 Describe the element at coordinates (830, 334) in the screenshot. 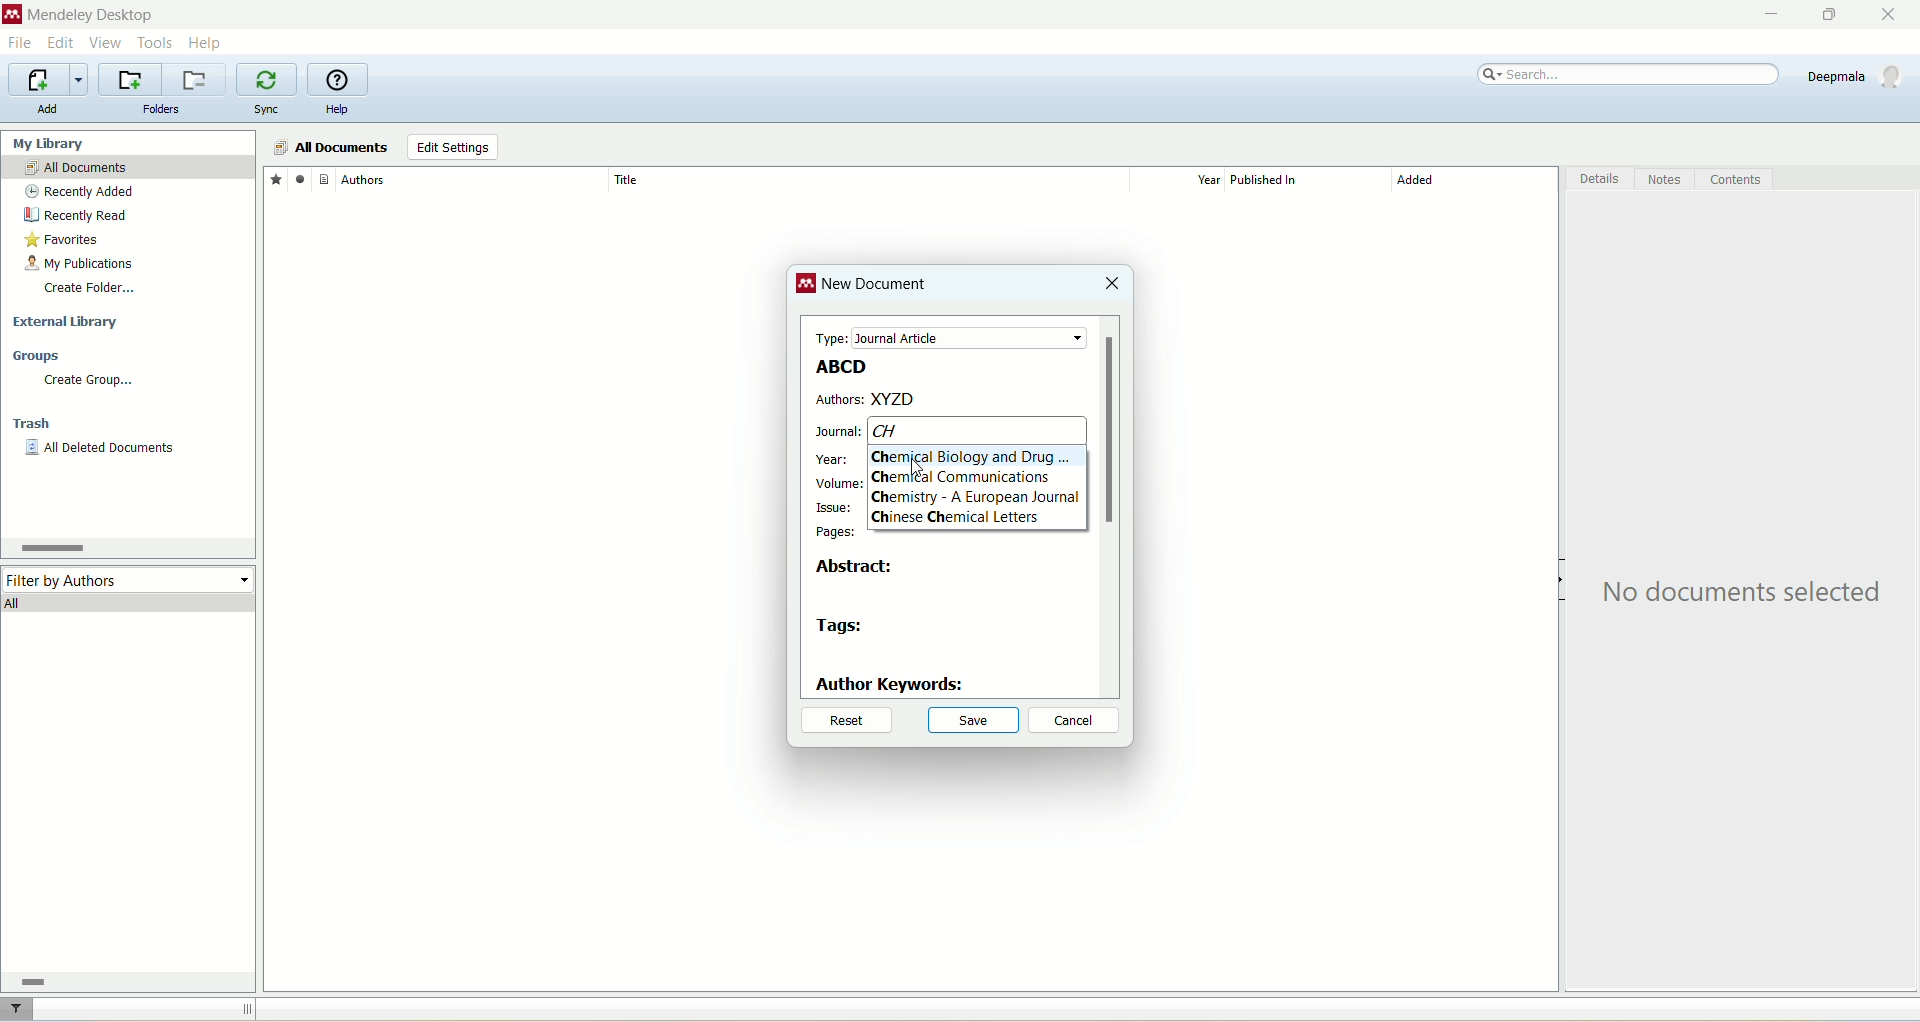

I see `type` at that location.